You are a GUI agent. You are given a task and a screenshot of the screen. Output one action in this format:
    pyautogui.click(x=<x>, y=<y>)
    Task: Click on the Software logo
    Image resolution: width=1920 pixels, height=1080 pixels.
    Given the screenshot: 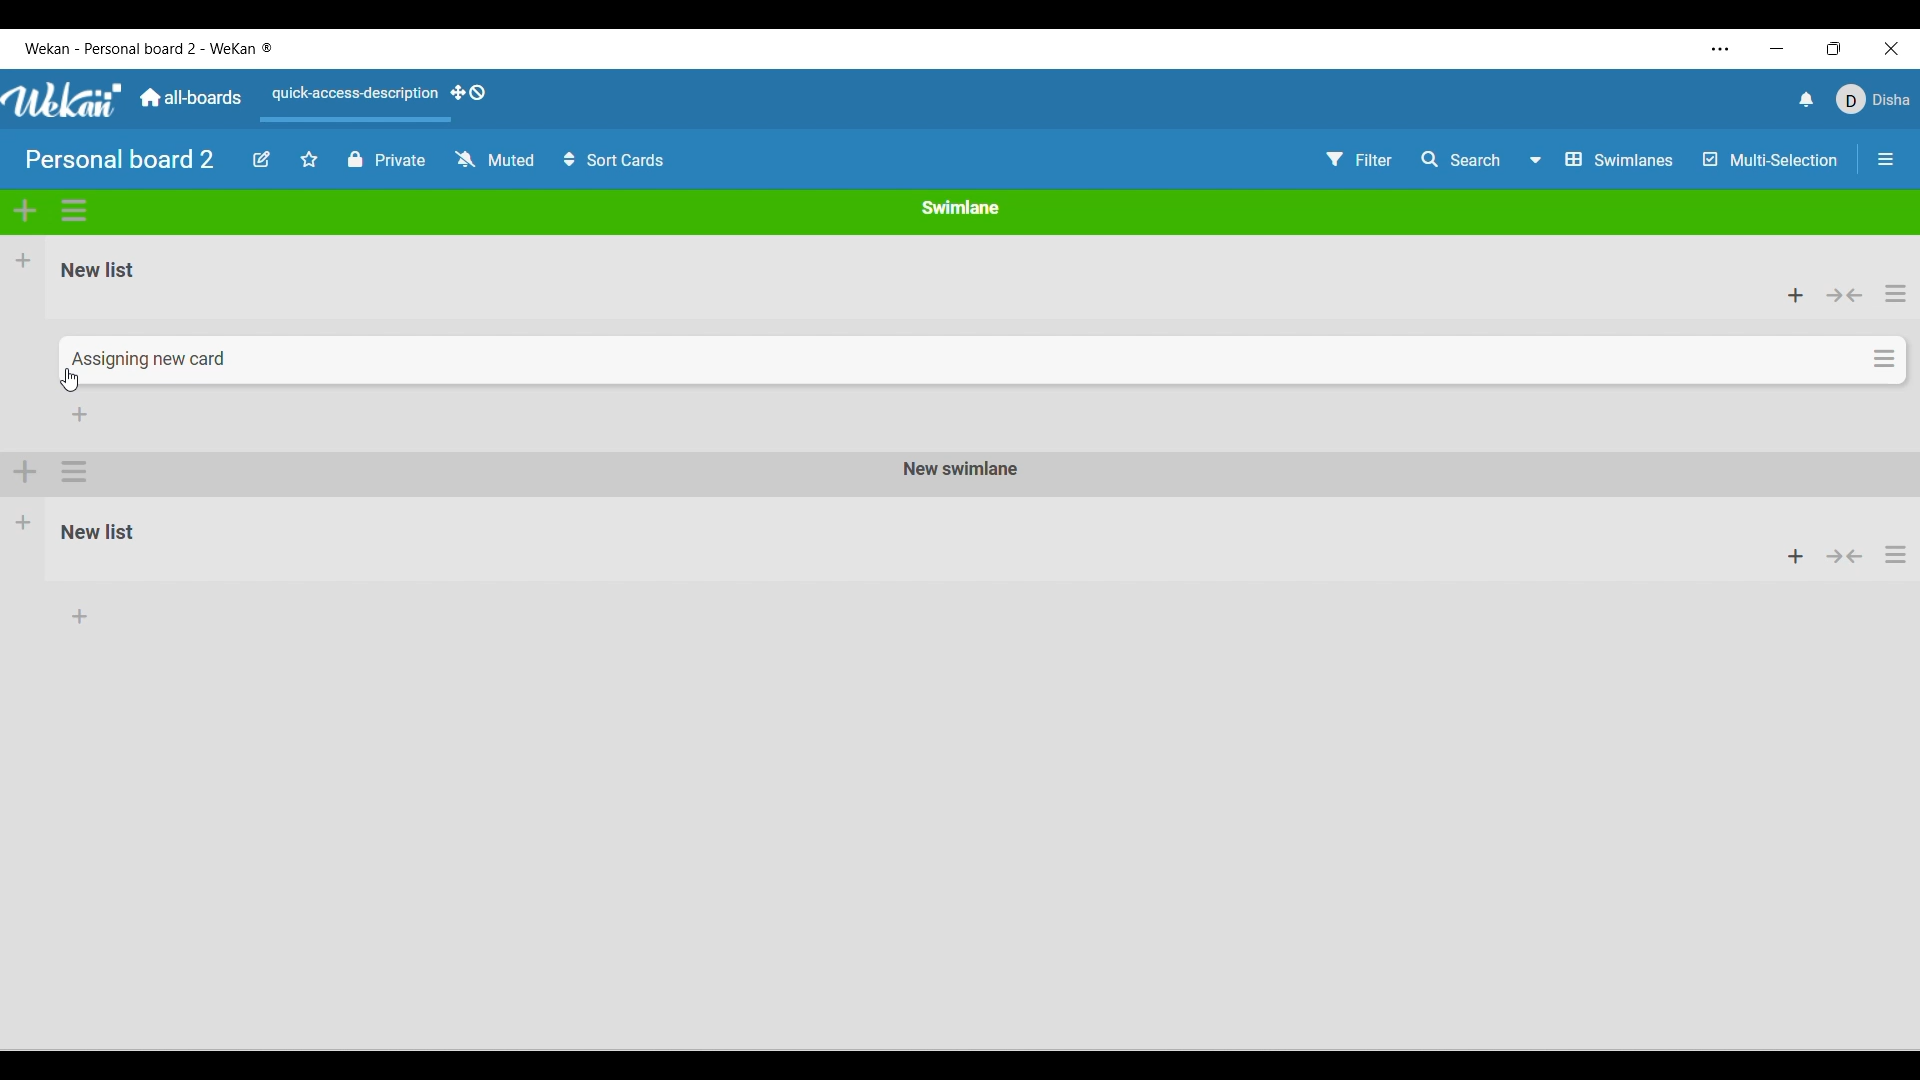 What is the action you would take?
    pyautogui.click(x=64, y=100)
    